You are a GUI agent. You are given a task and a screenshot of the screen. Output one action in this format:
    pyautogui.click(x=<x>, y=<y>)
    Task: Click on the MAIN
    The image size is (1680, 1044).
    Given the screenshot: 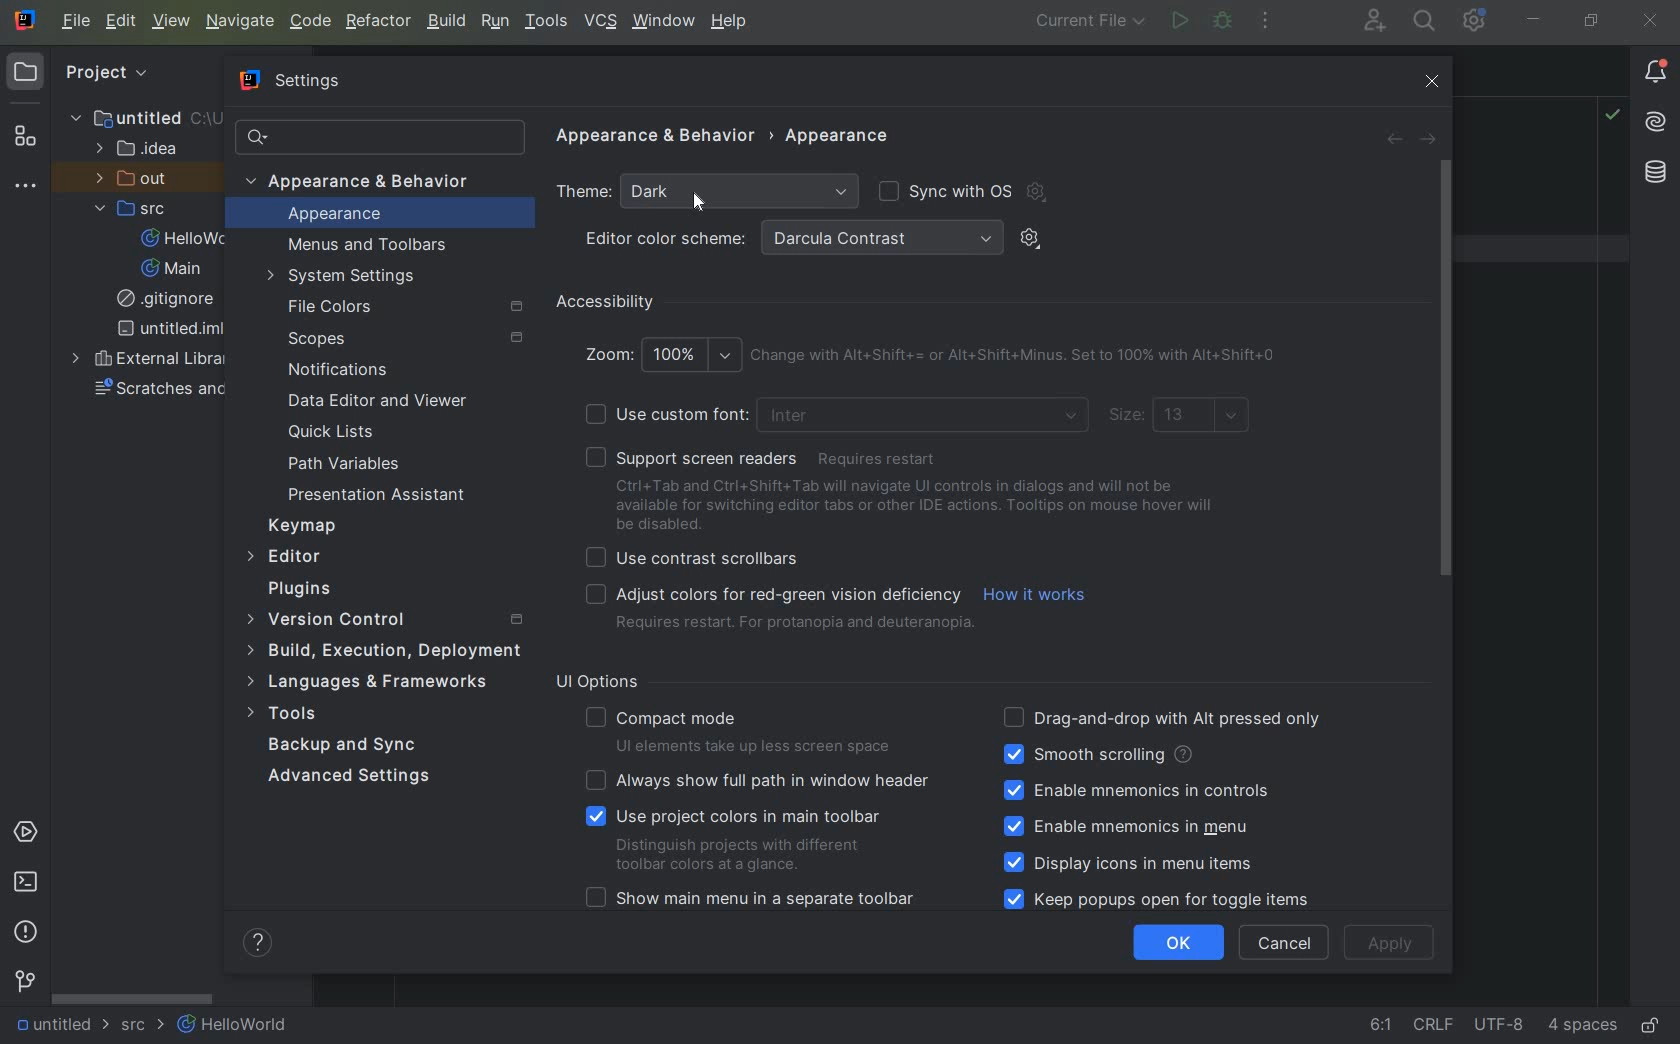 What is the action you would take?
    pyautogui.click(x=174, y=269)
    